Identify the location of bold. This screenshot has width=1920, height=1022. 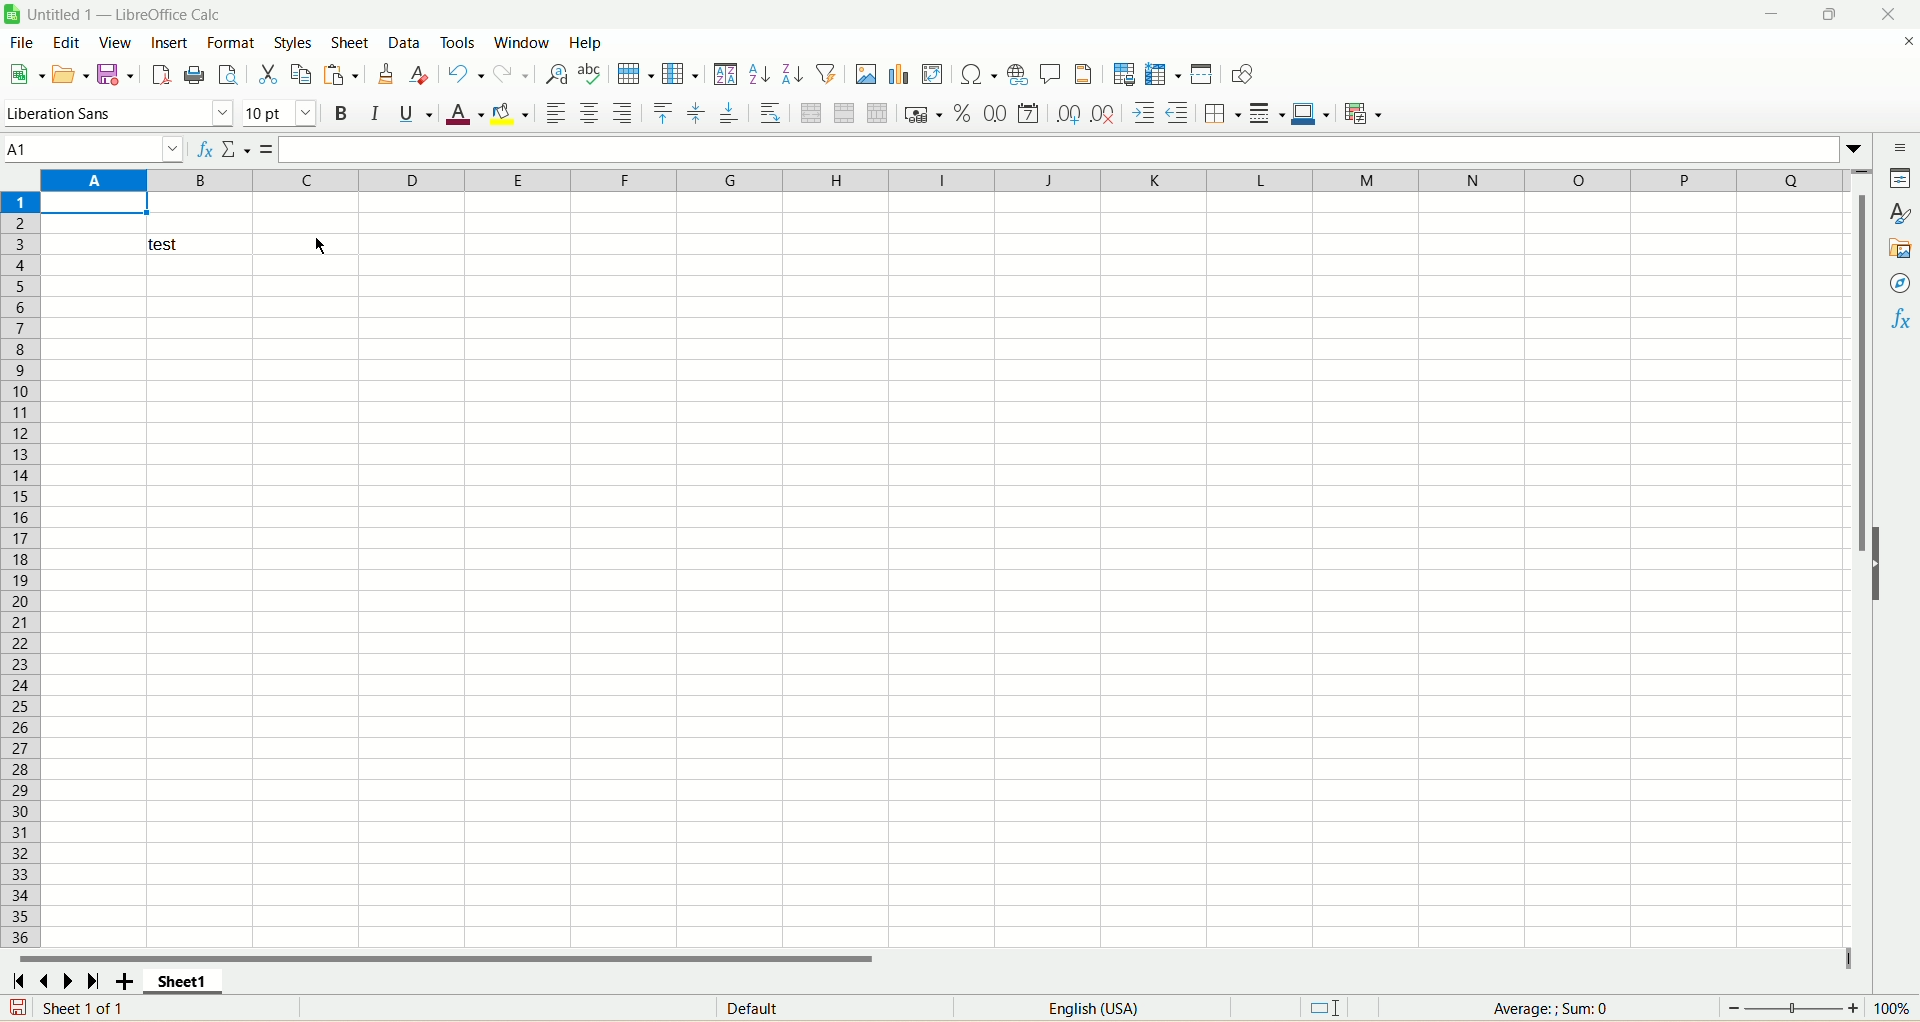
(343, 113).